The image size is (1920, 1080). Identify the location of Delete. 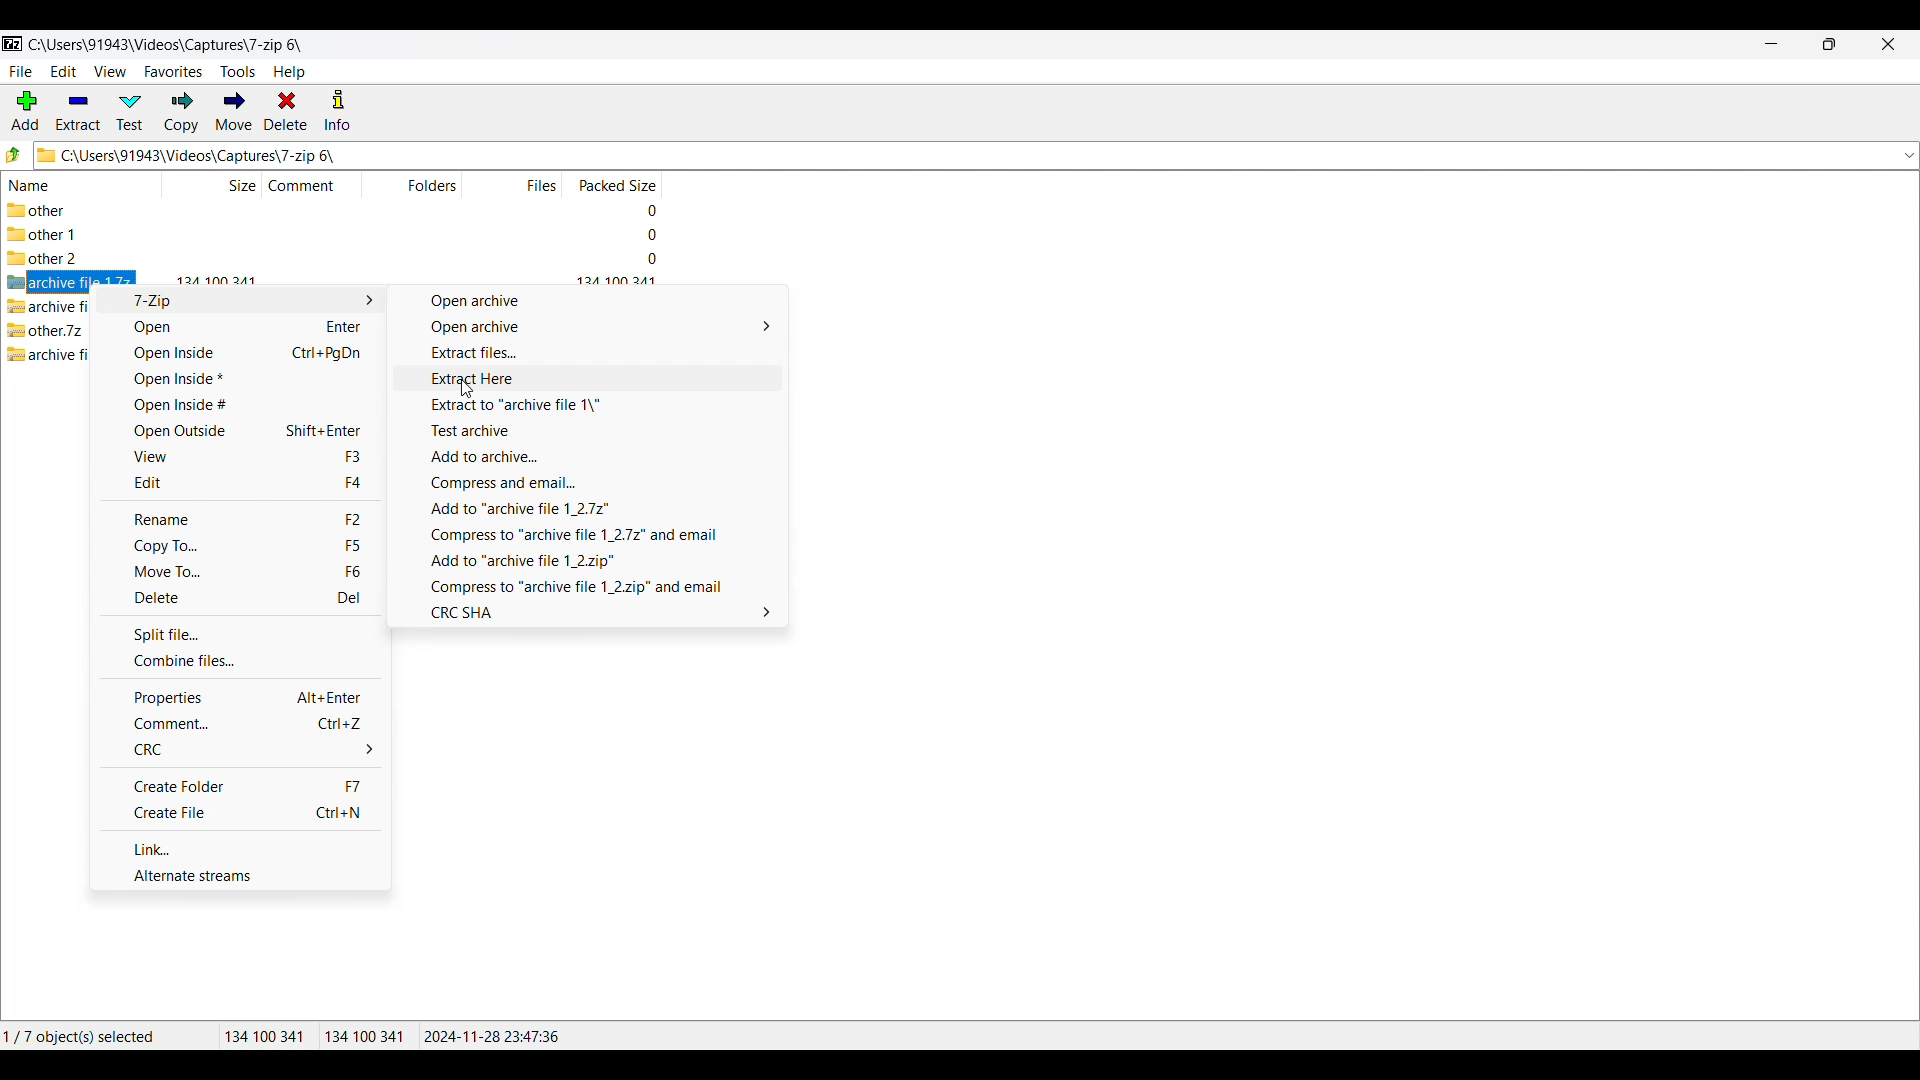
(286, 110).